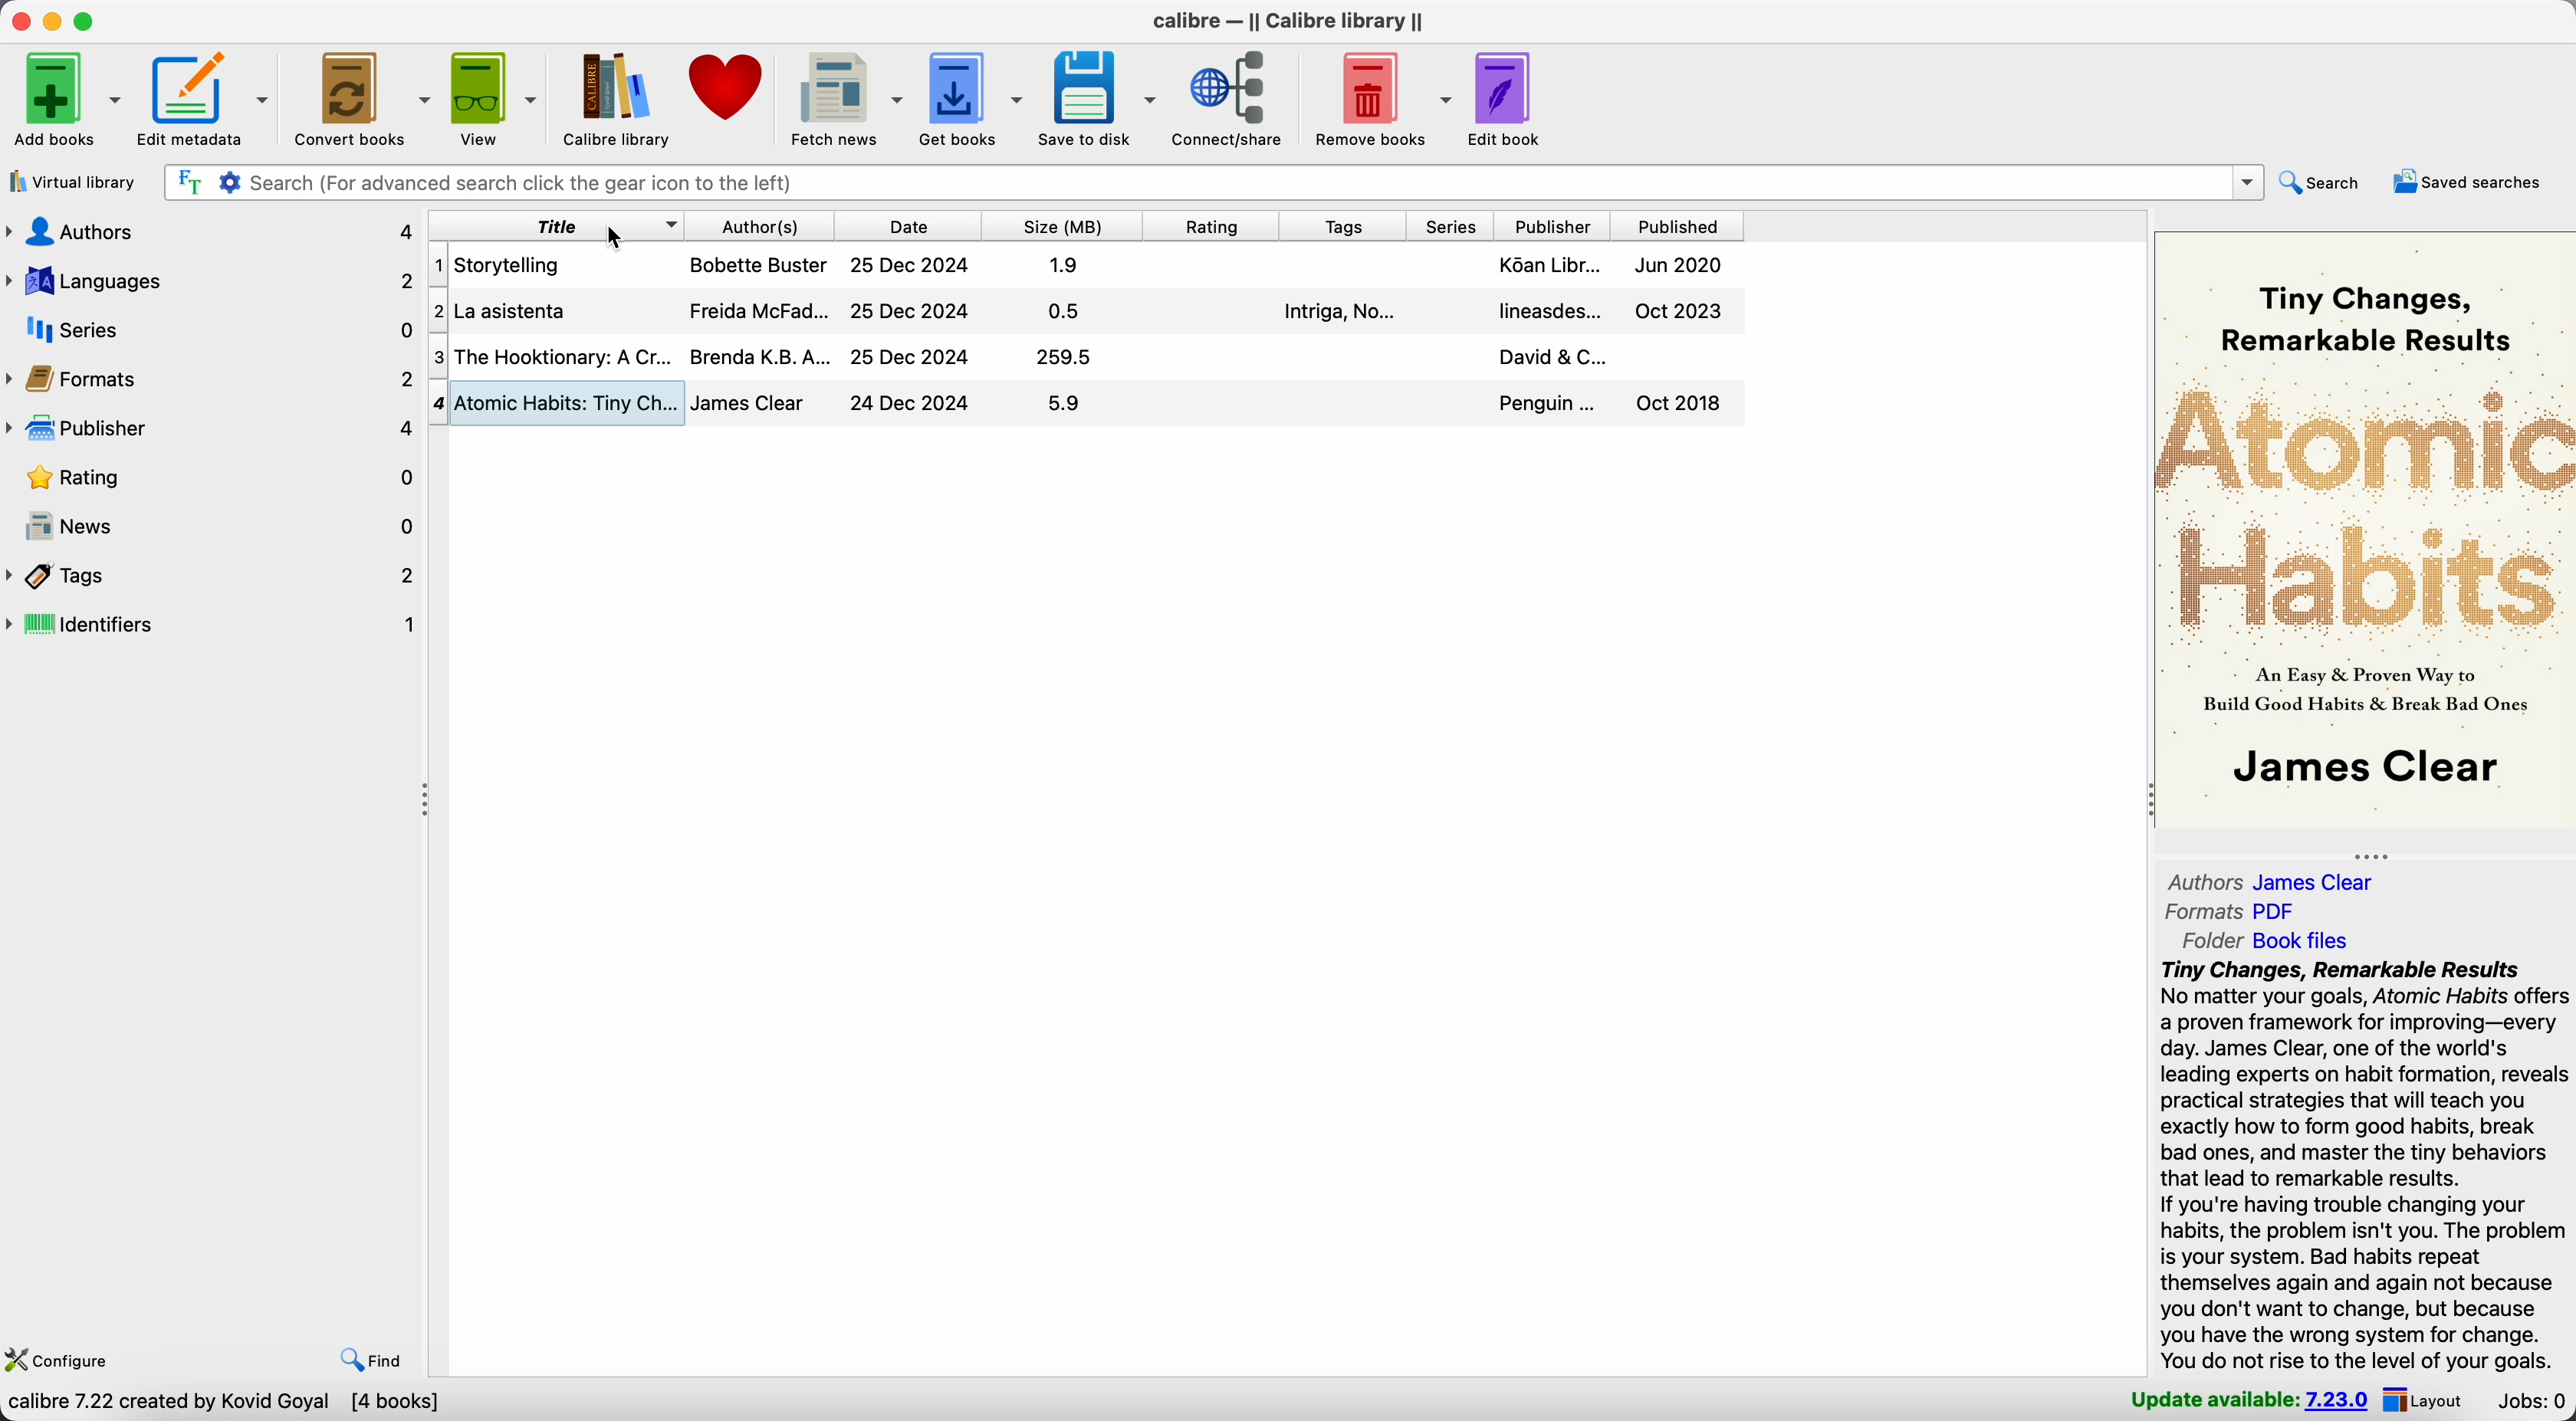 The image size is (2576, 1421). What do you see at coordinates (1063, 402) in the screenshot?
I see `5.9` at bounding box center [1063, 402].